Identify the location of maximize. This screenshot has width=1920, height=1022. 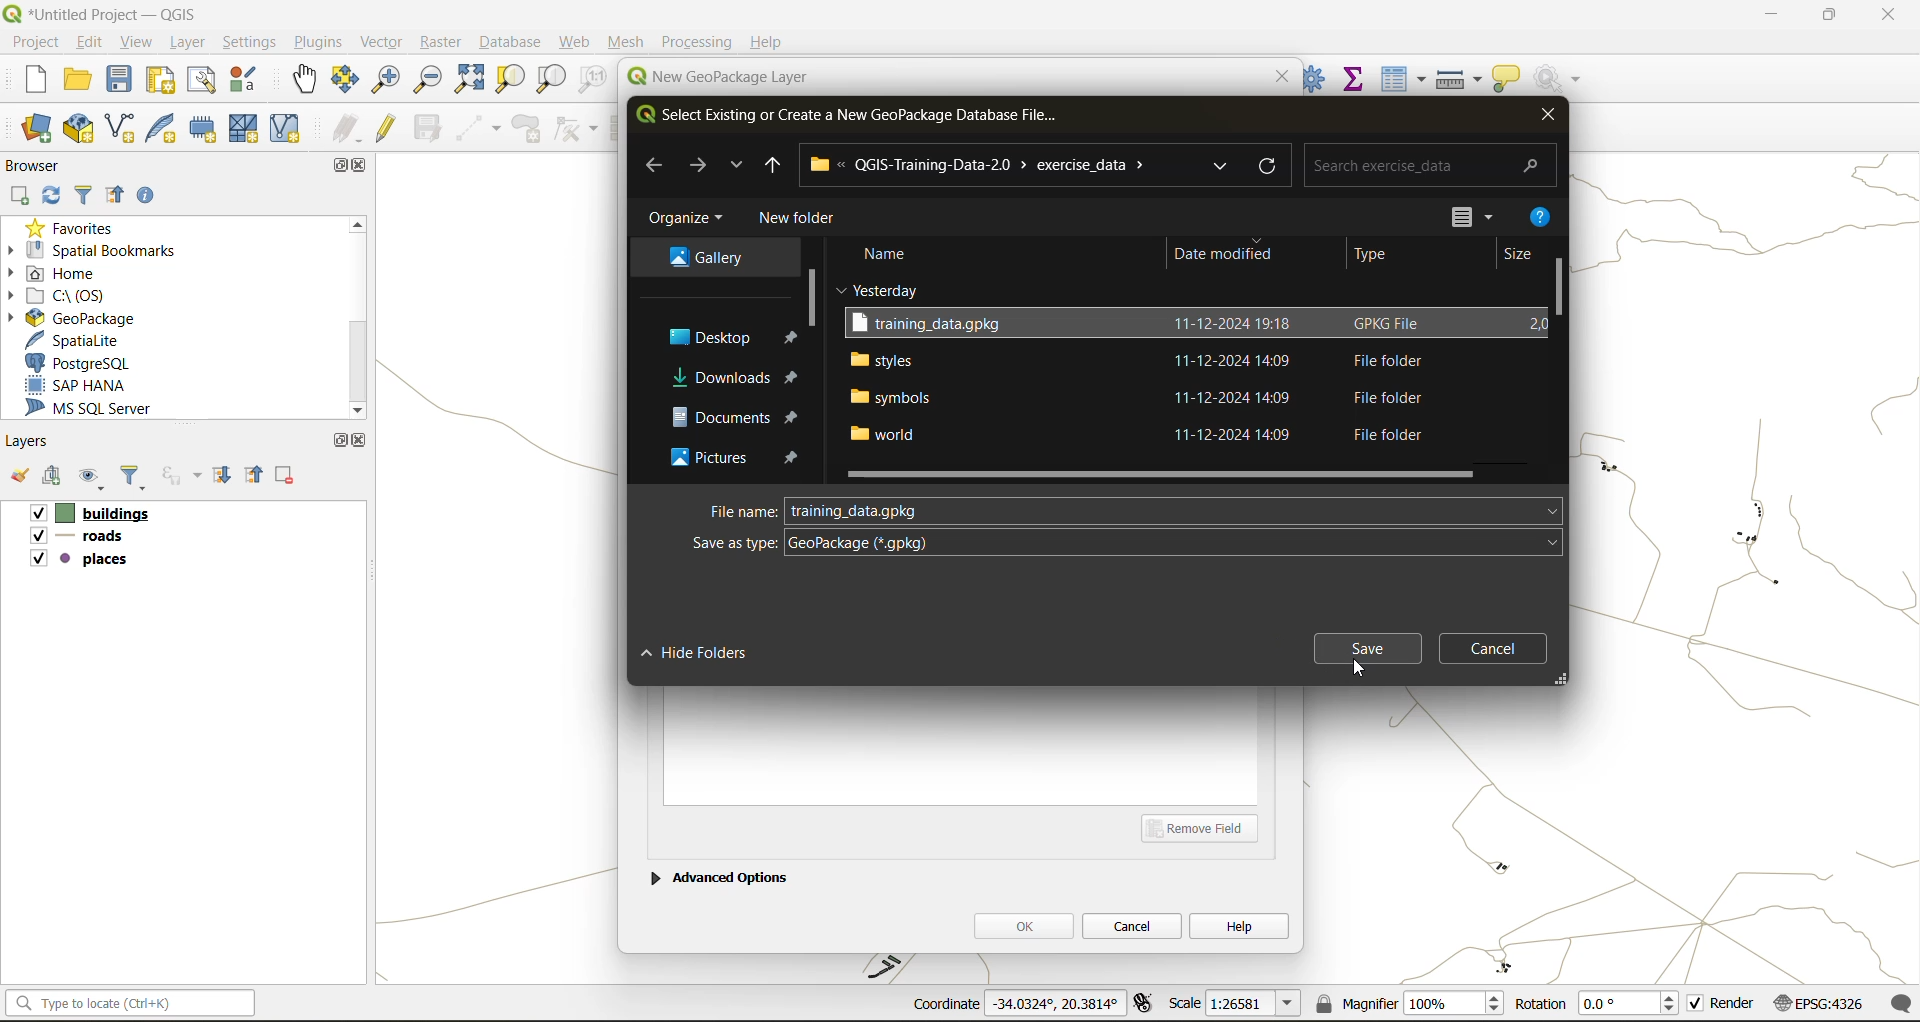
(1828, 18).